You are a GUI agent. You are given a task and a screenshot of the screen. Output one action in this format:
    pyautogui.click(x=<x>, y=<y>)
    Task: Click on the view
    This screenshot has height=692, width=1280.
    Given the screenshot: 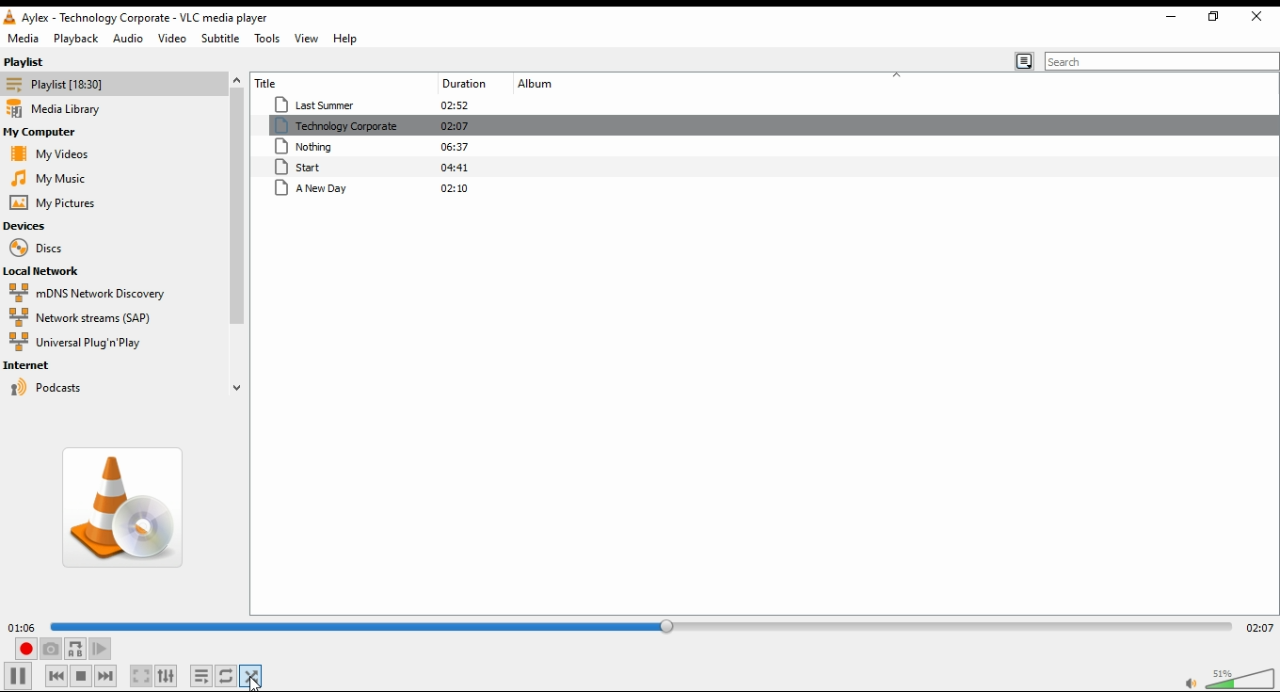 What is the action you would take?
    pyautogui.click(x=308, y=39)
    